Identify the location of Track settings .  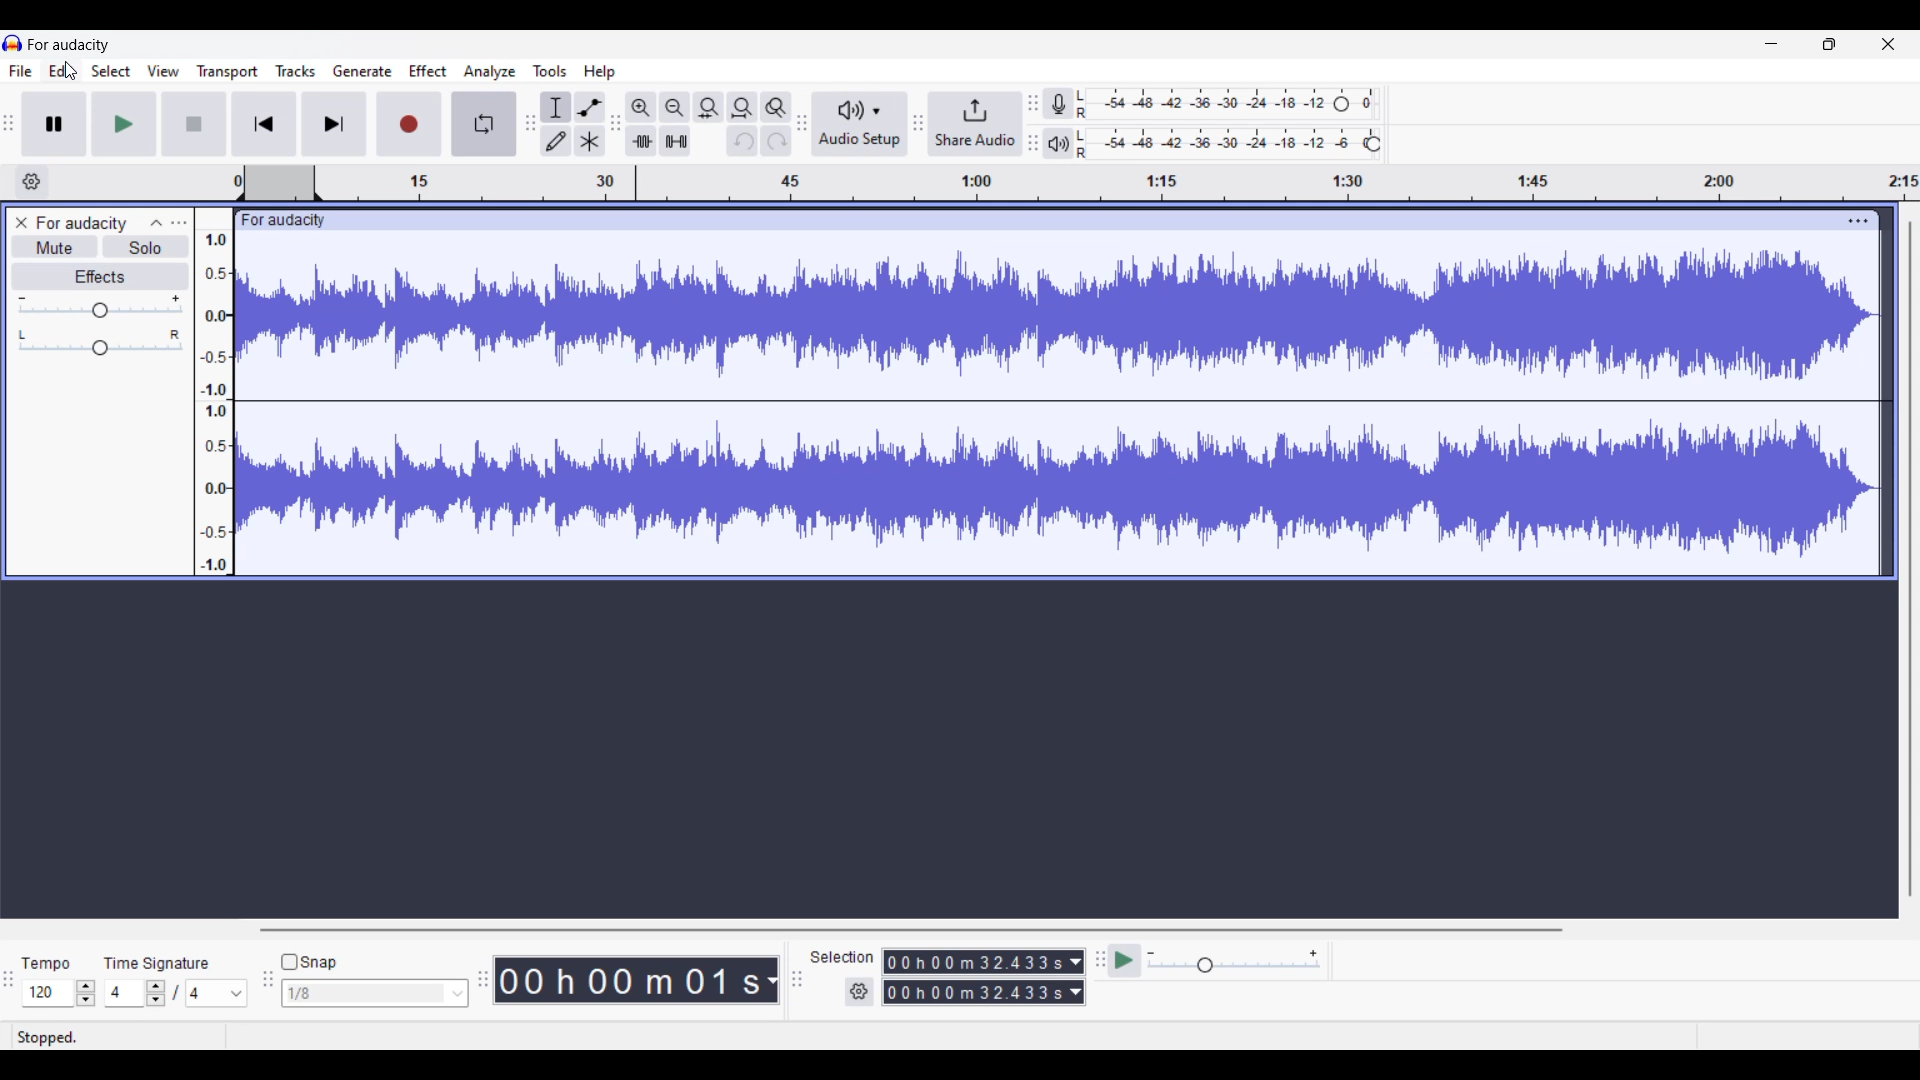
(1859, 221).